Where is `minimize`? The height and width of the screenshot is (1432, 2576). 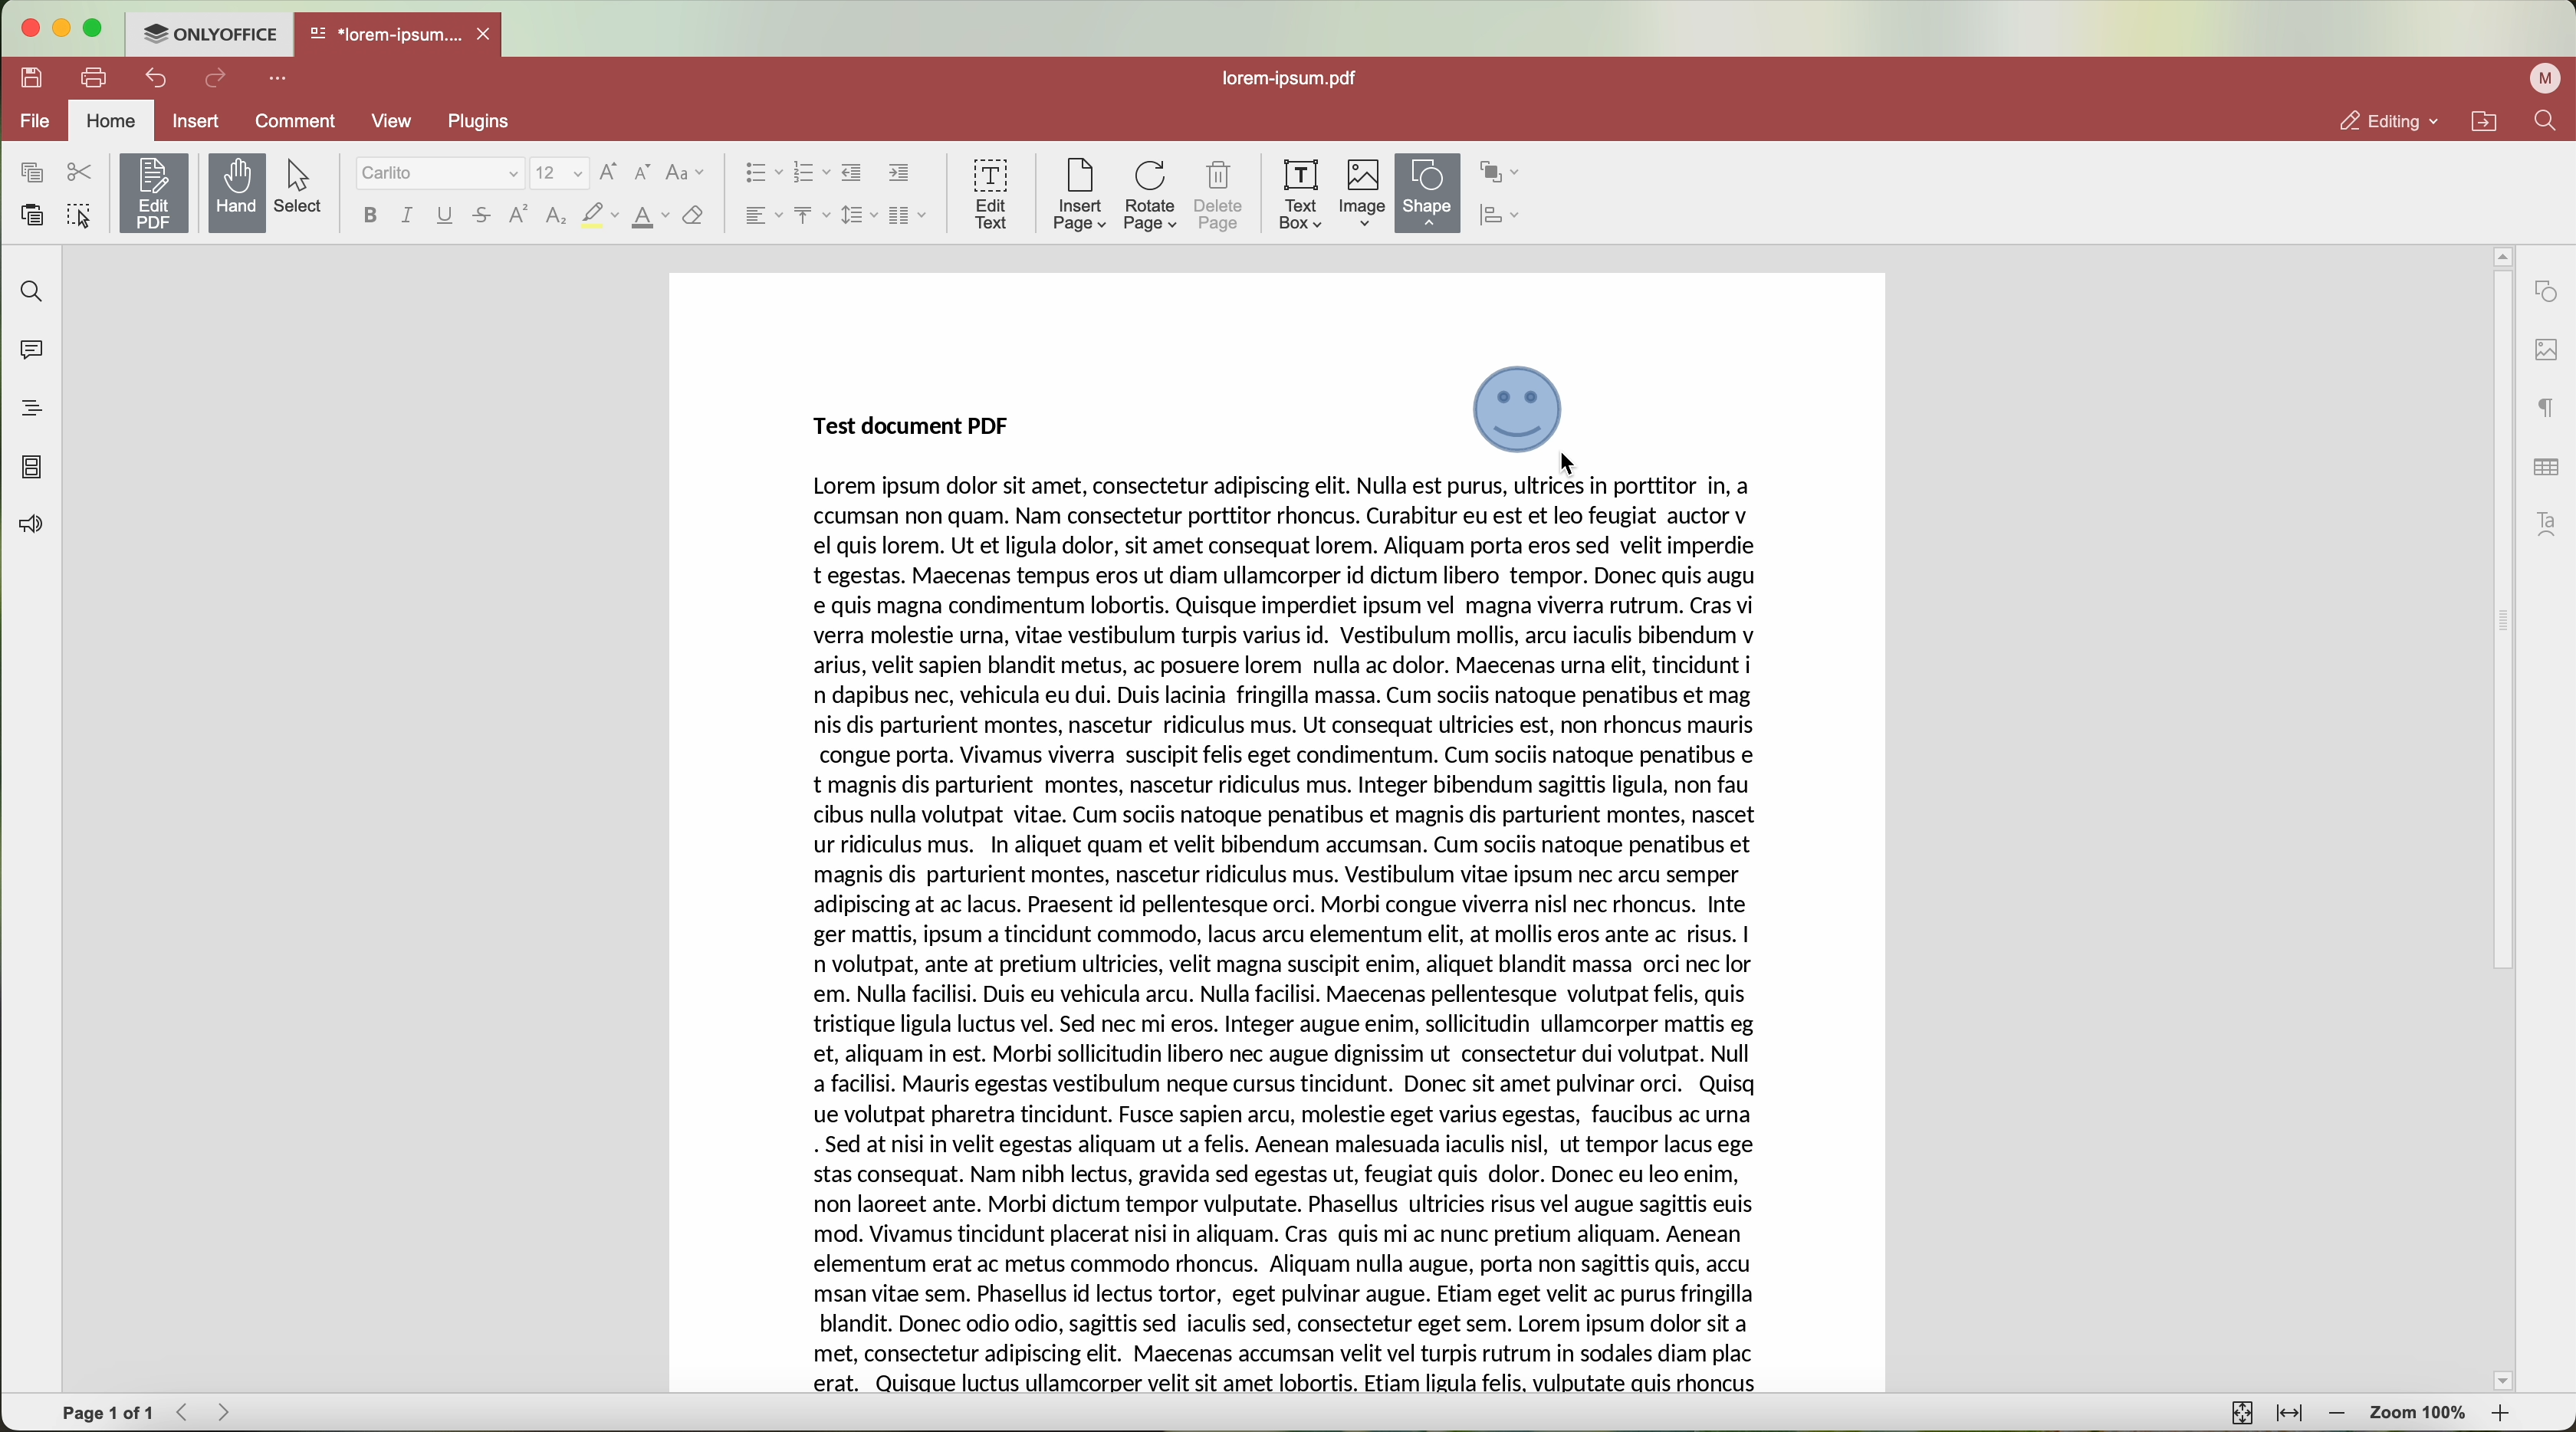
minimize is located at coordinates (63, 28).